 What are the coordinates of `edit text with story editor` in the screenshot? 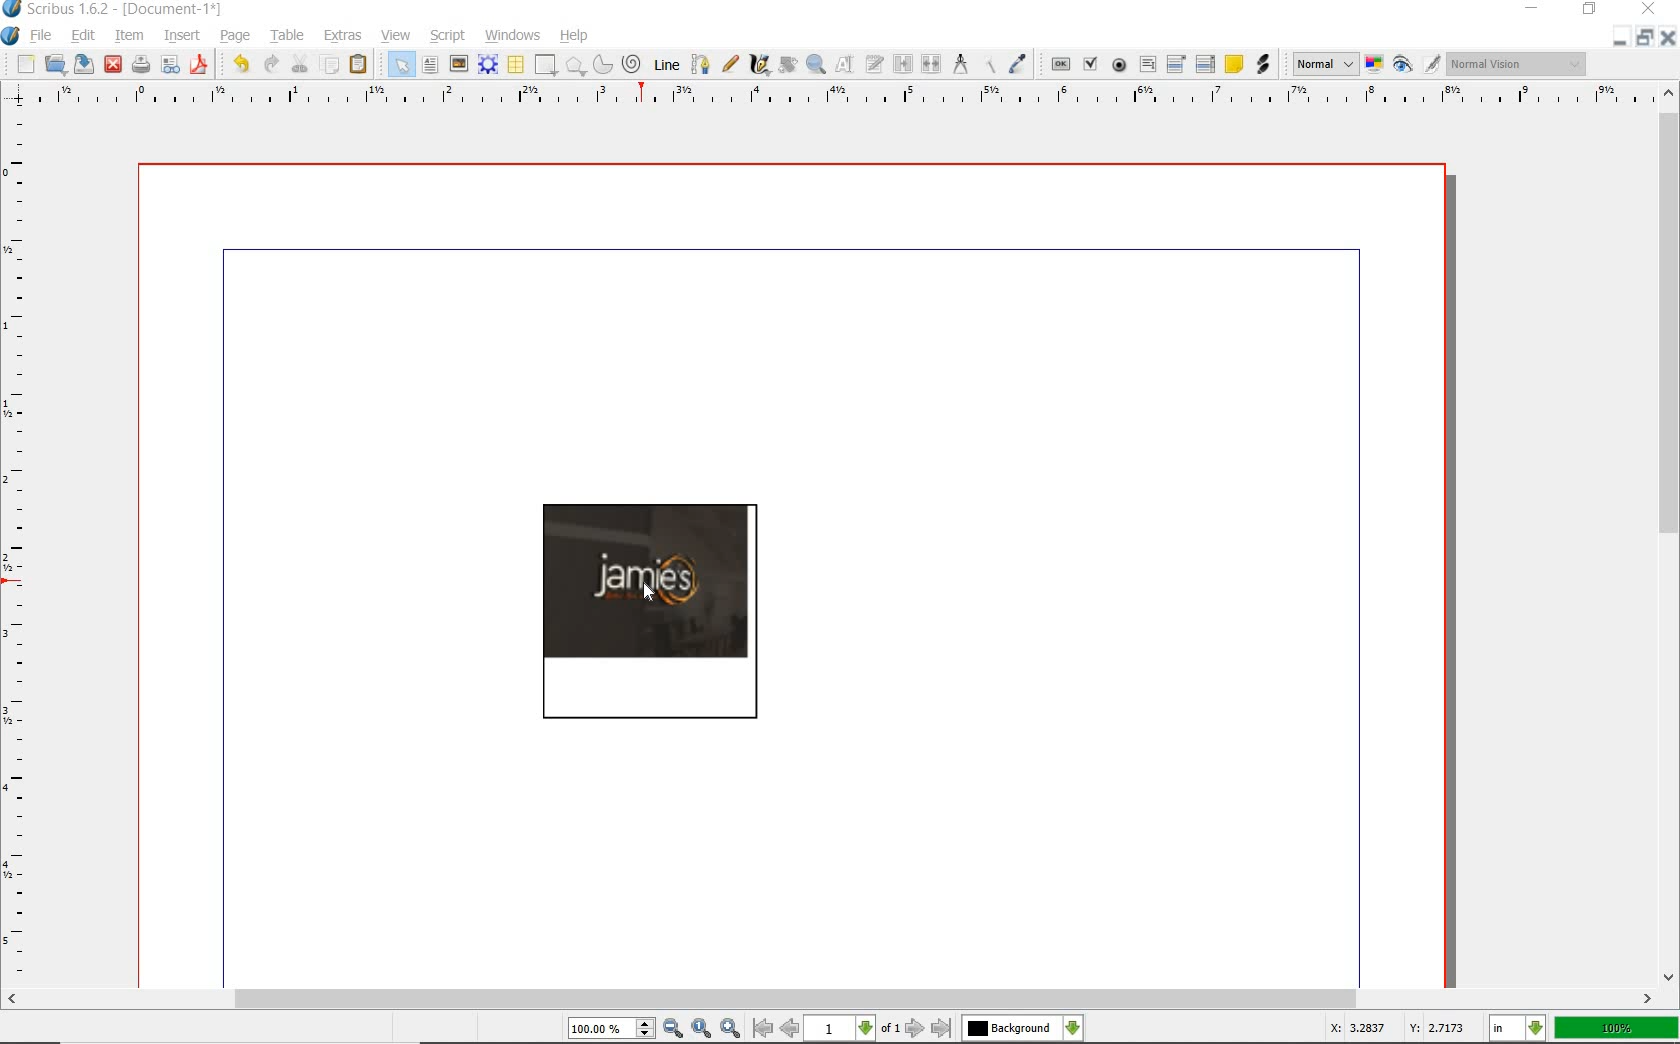 It's located at (874, 63).